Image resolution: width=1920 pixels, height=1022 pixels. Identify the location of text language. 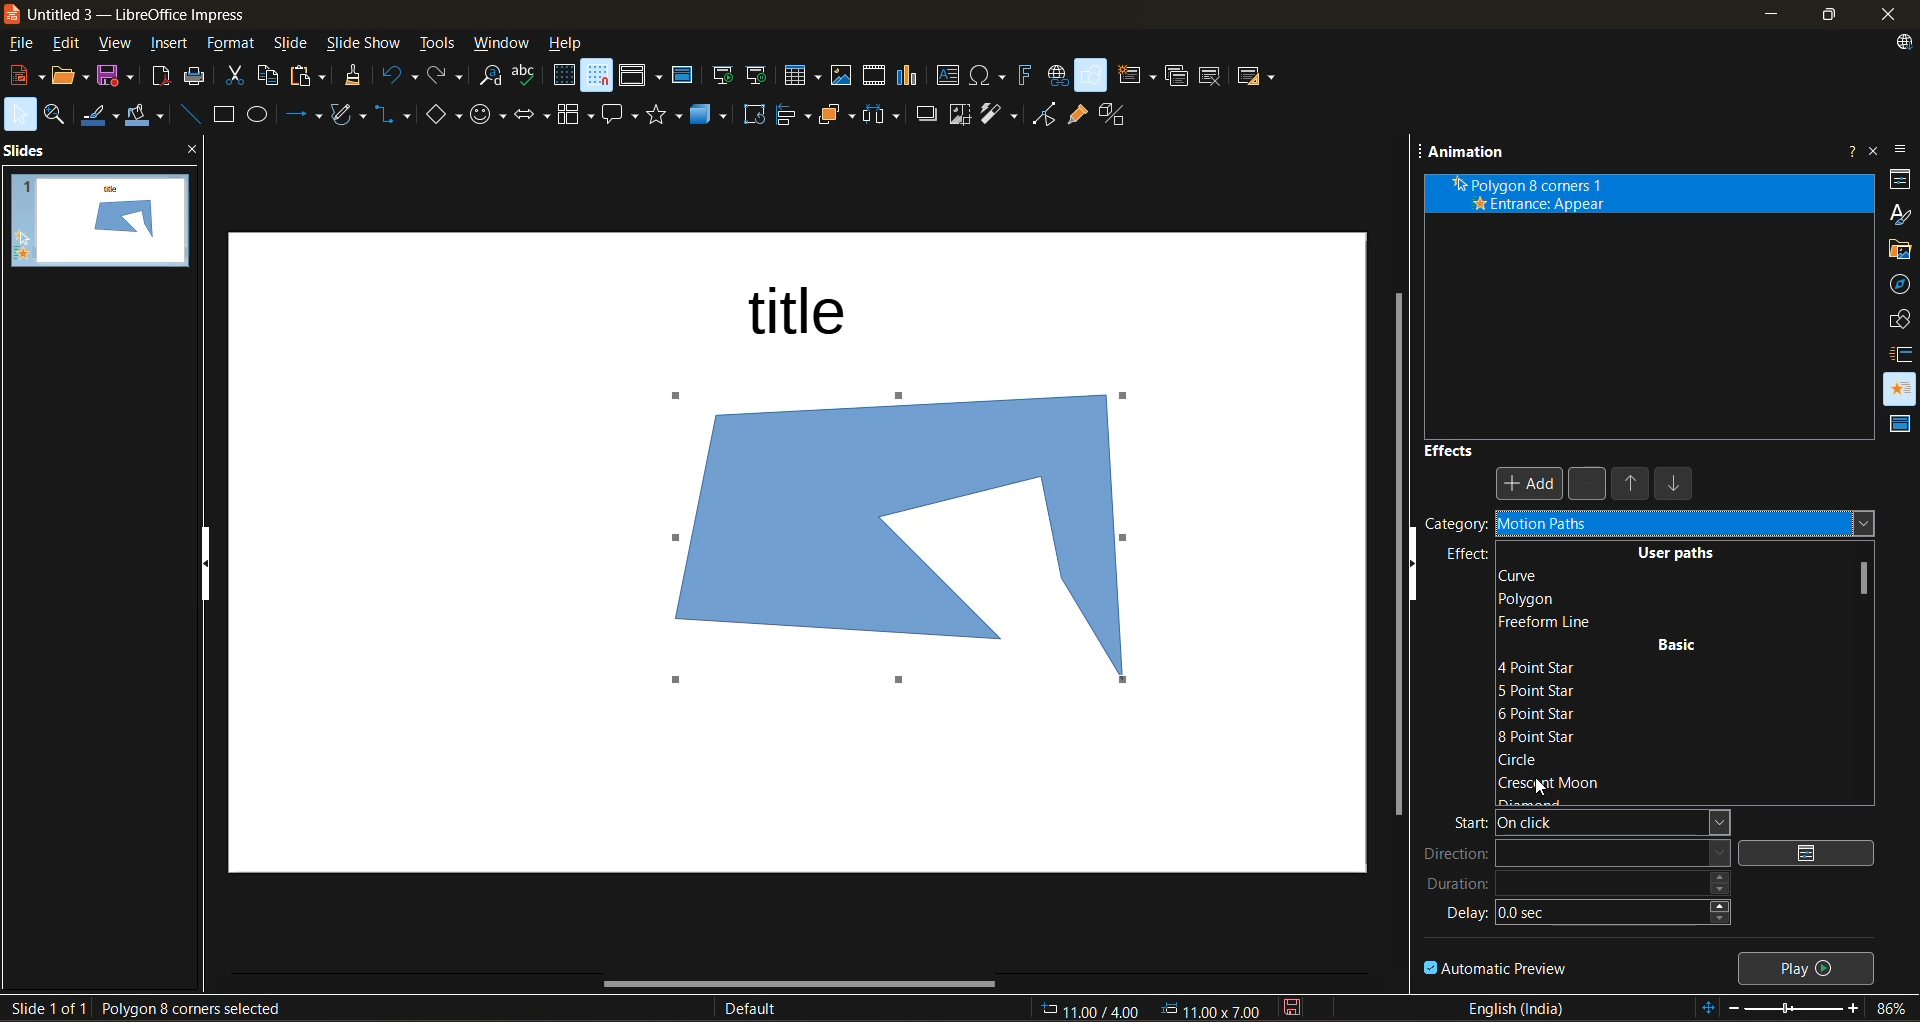
(1527, 1007).